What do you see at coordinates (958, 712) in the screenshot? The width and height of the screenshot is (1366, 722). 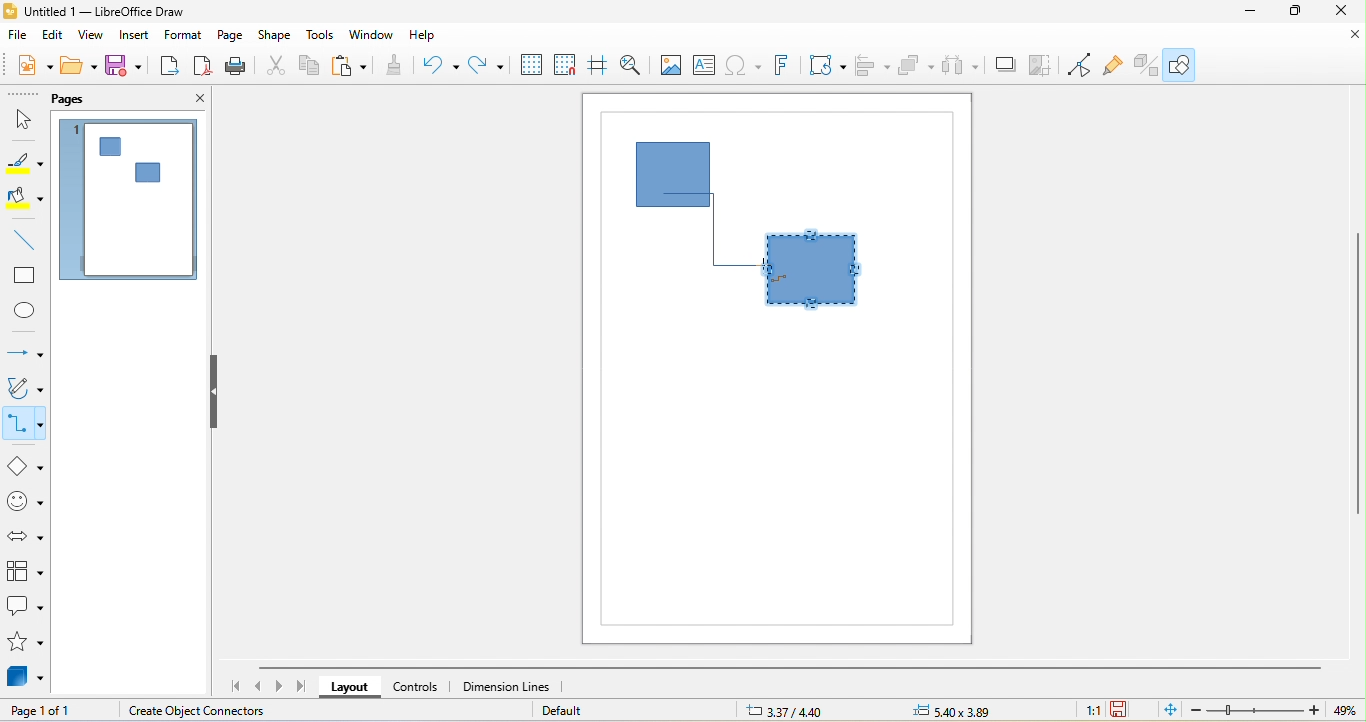 I see `0.00x0.00` at bounding box center [958, 712].